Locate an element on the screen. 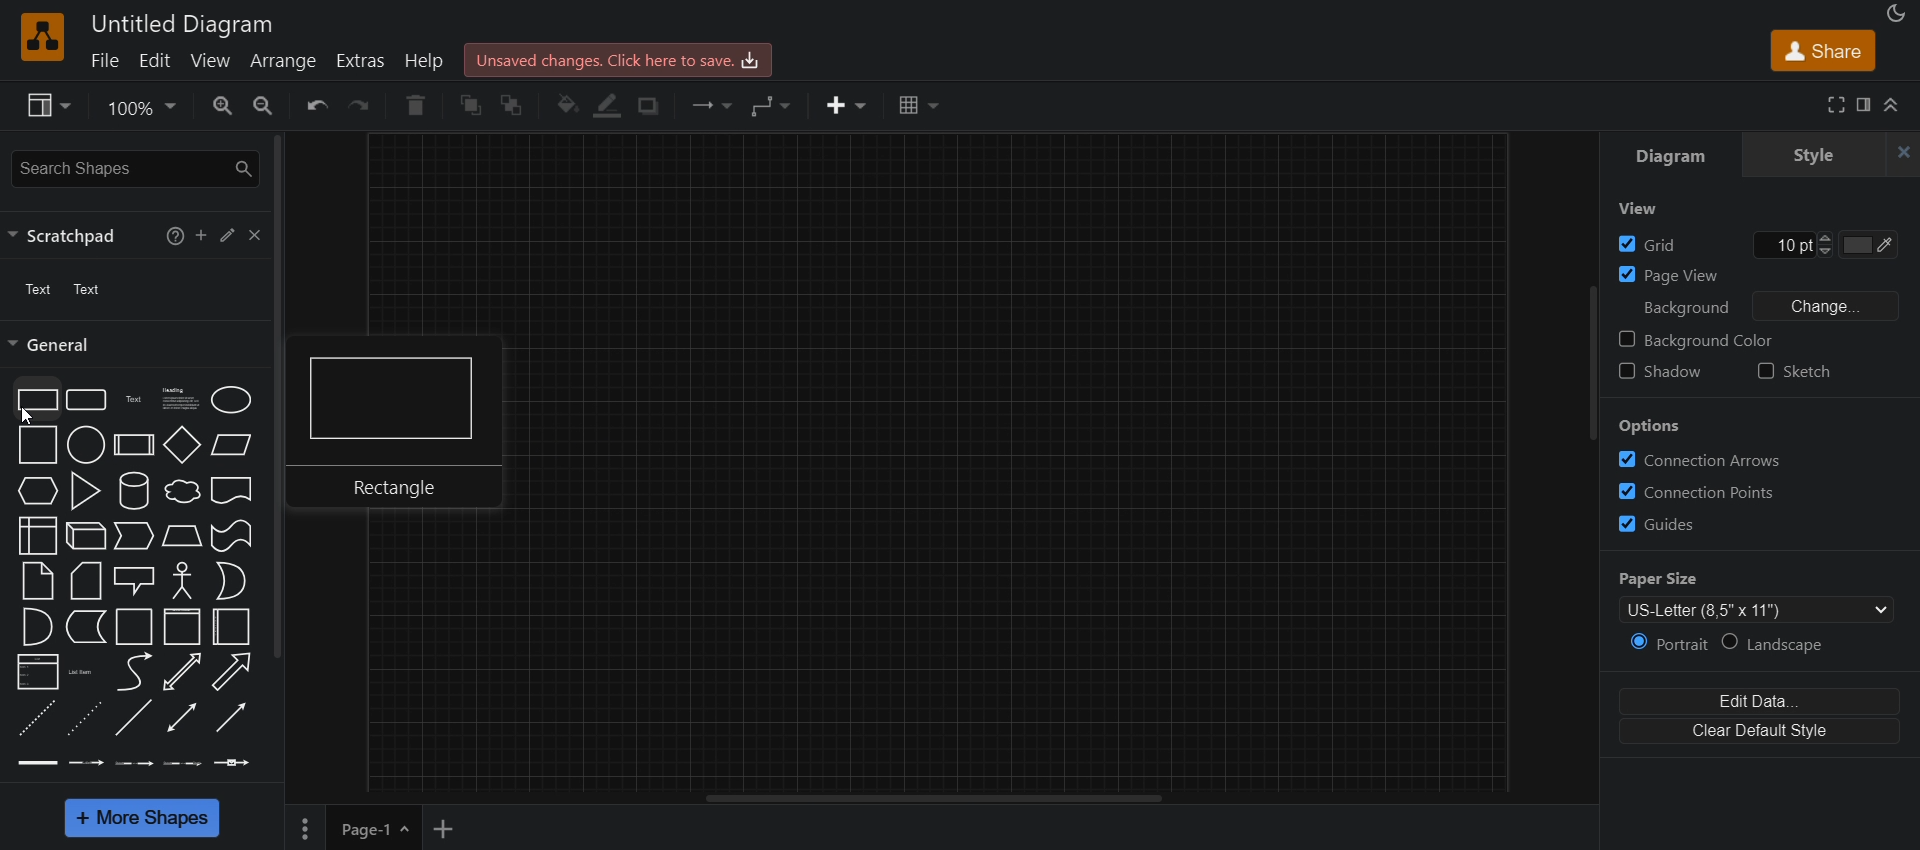 The width and height of the screenshot is (1920, 850). vertical scroll bar is located at coordinates (1591, 360).